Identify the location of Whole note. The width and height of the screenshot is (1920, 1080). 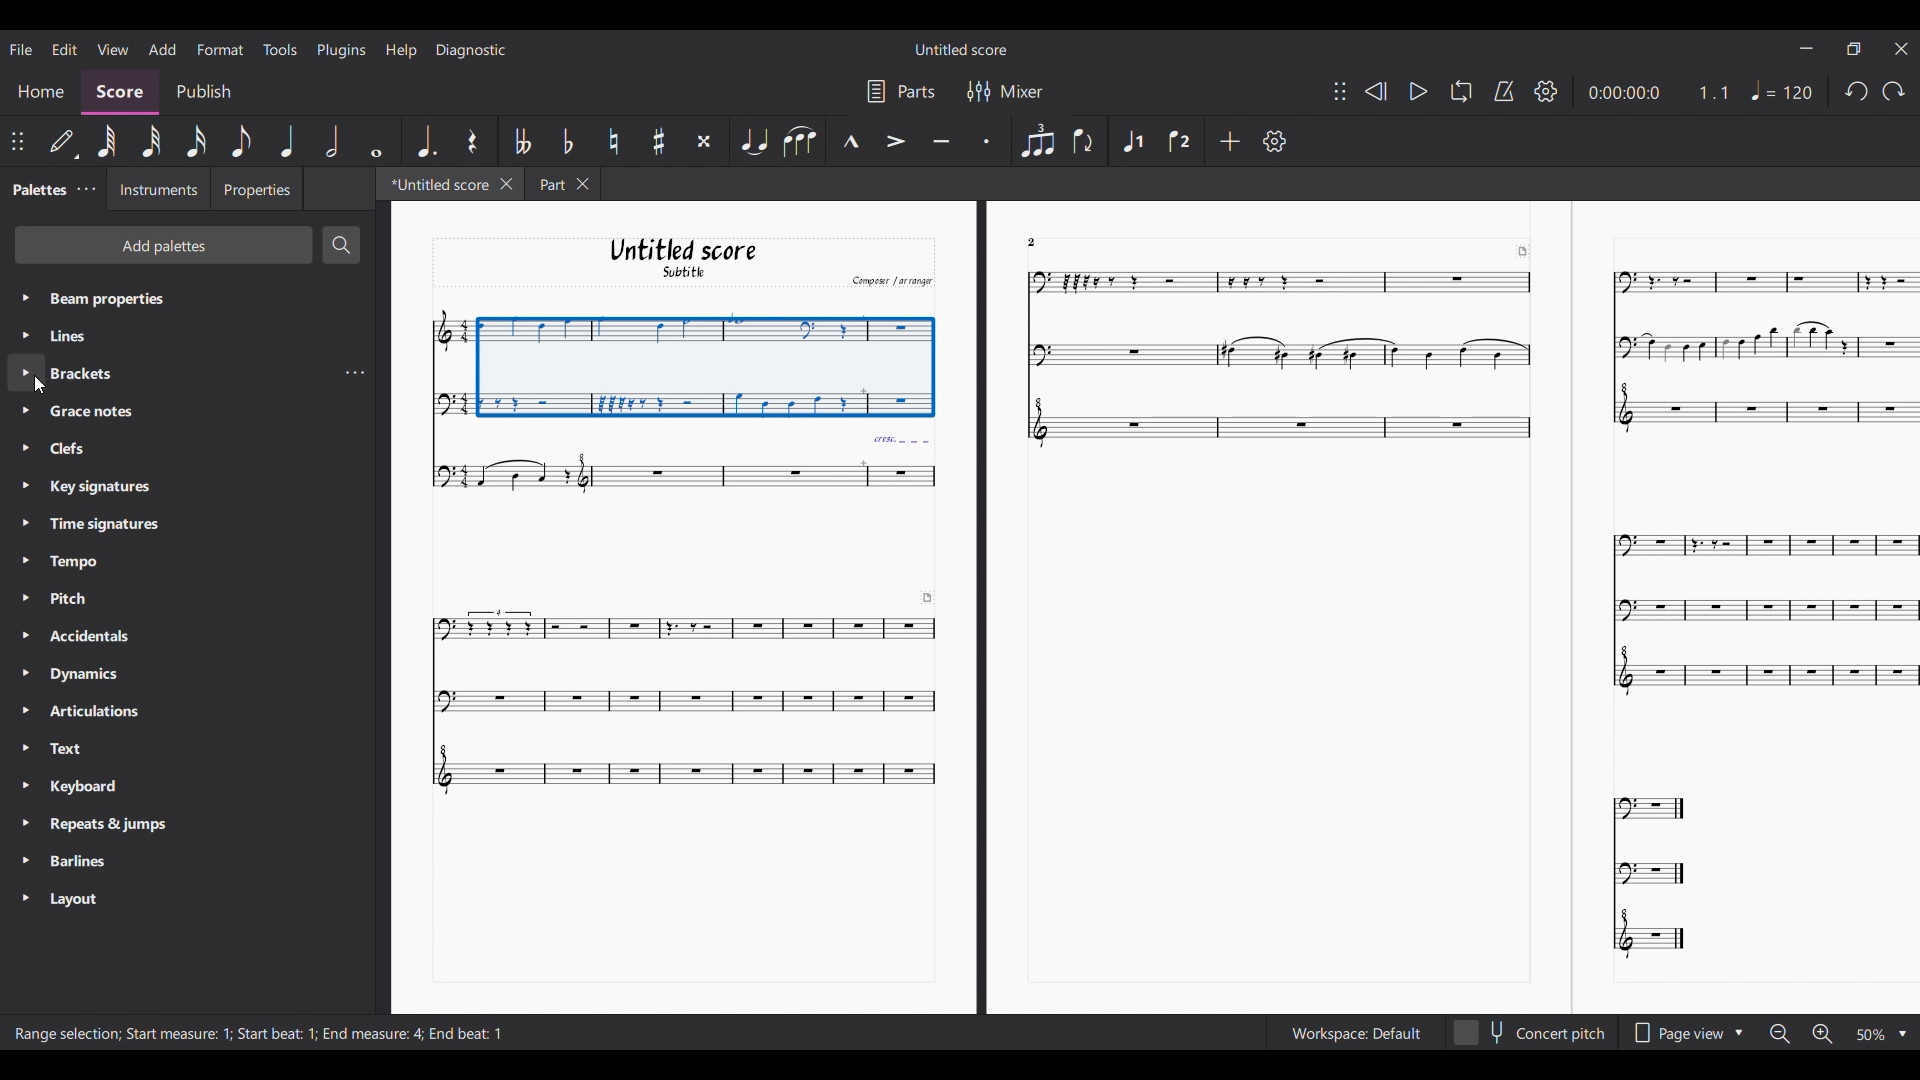
(375, 141).